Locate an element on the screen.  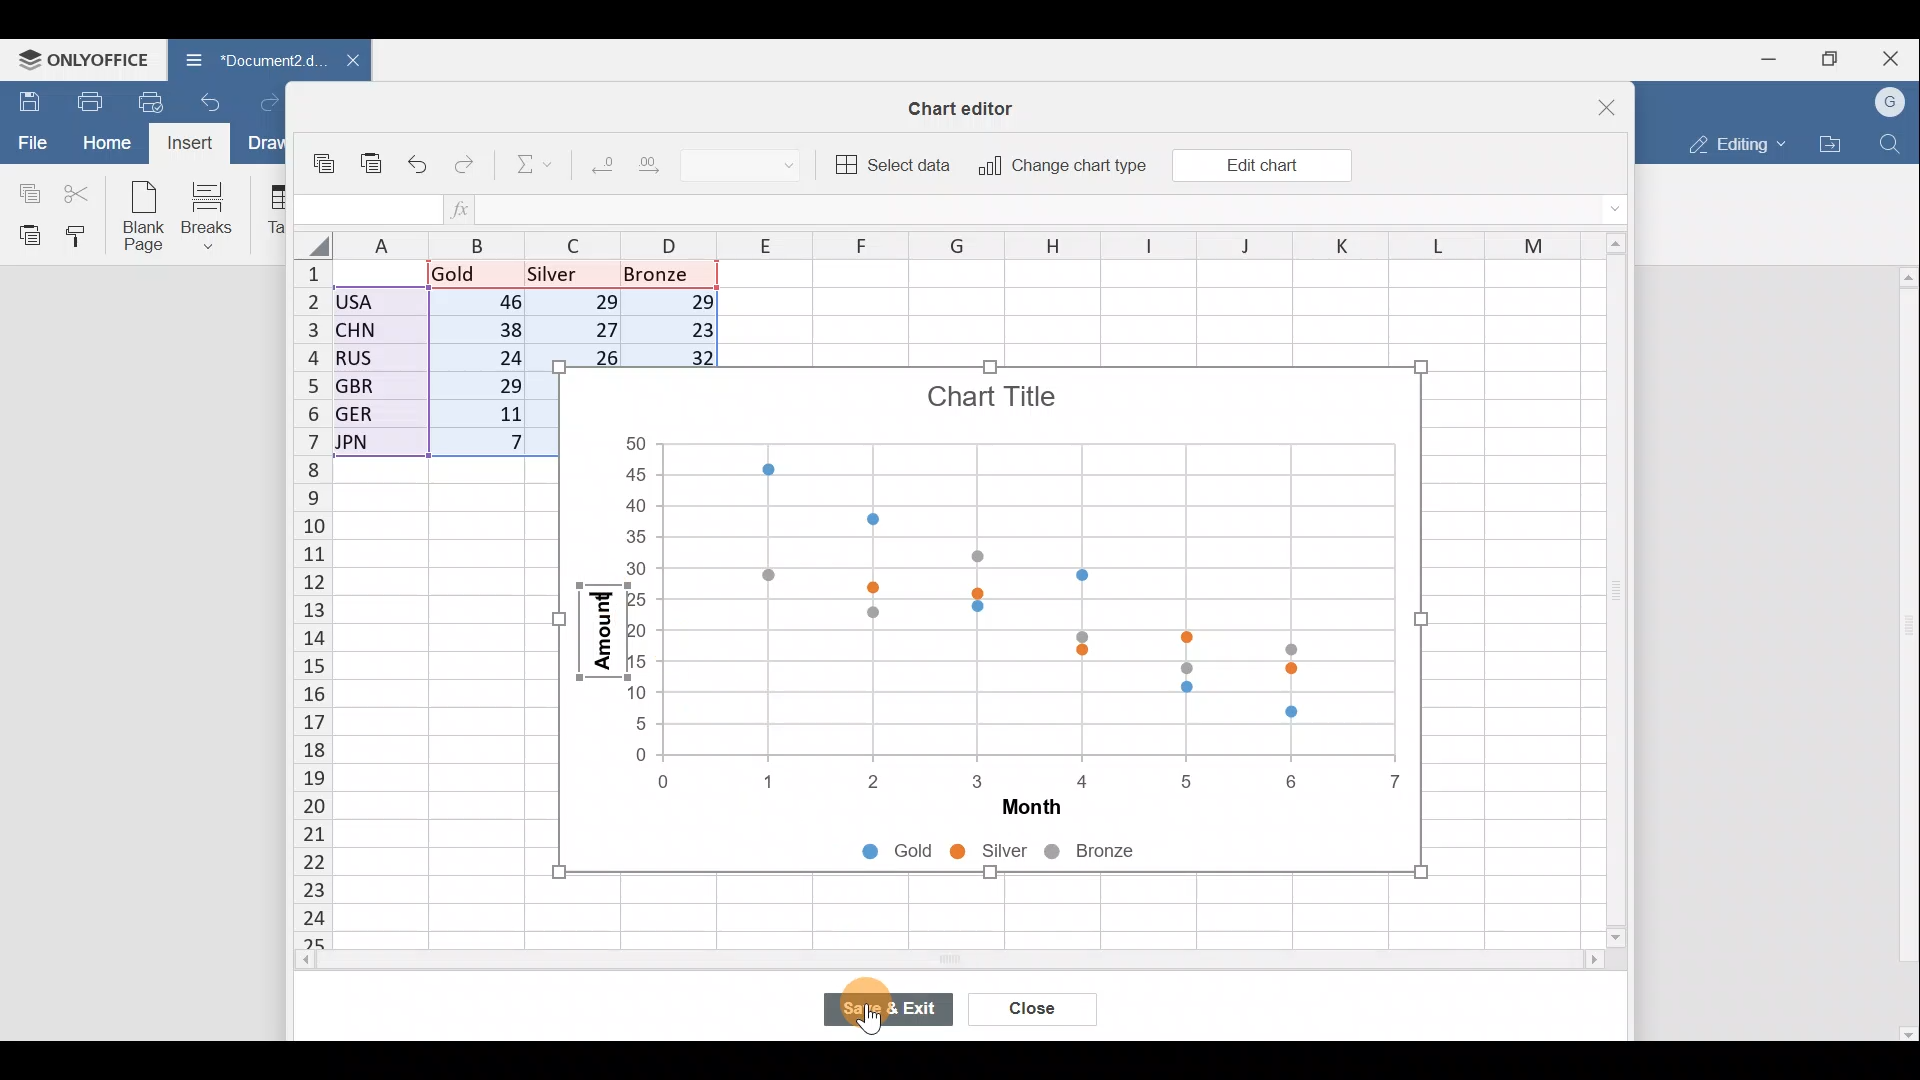
Summation is located at coordinates (524, 167).